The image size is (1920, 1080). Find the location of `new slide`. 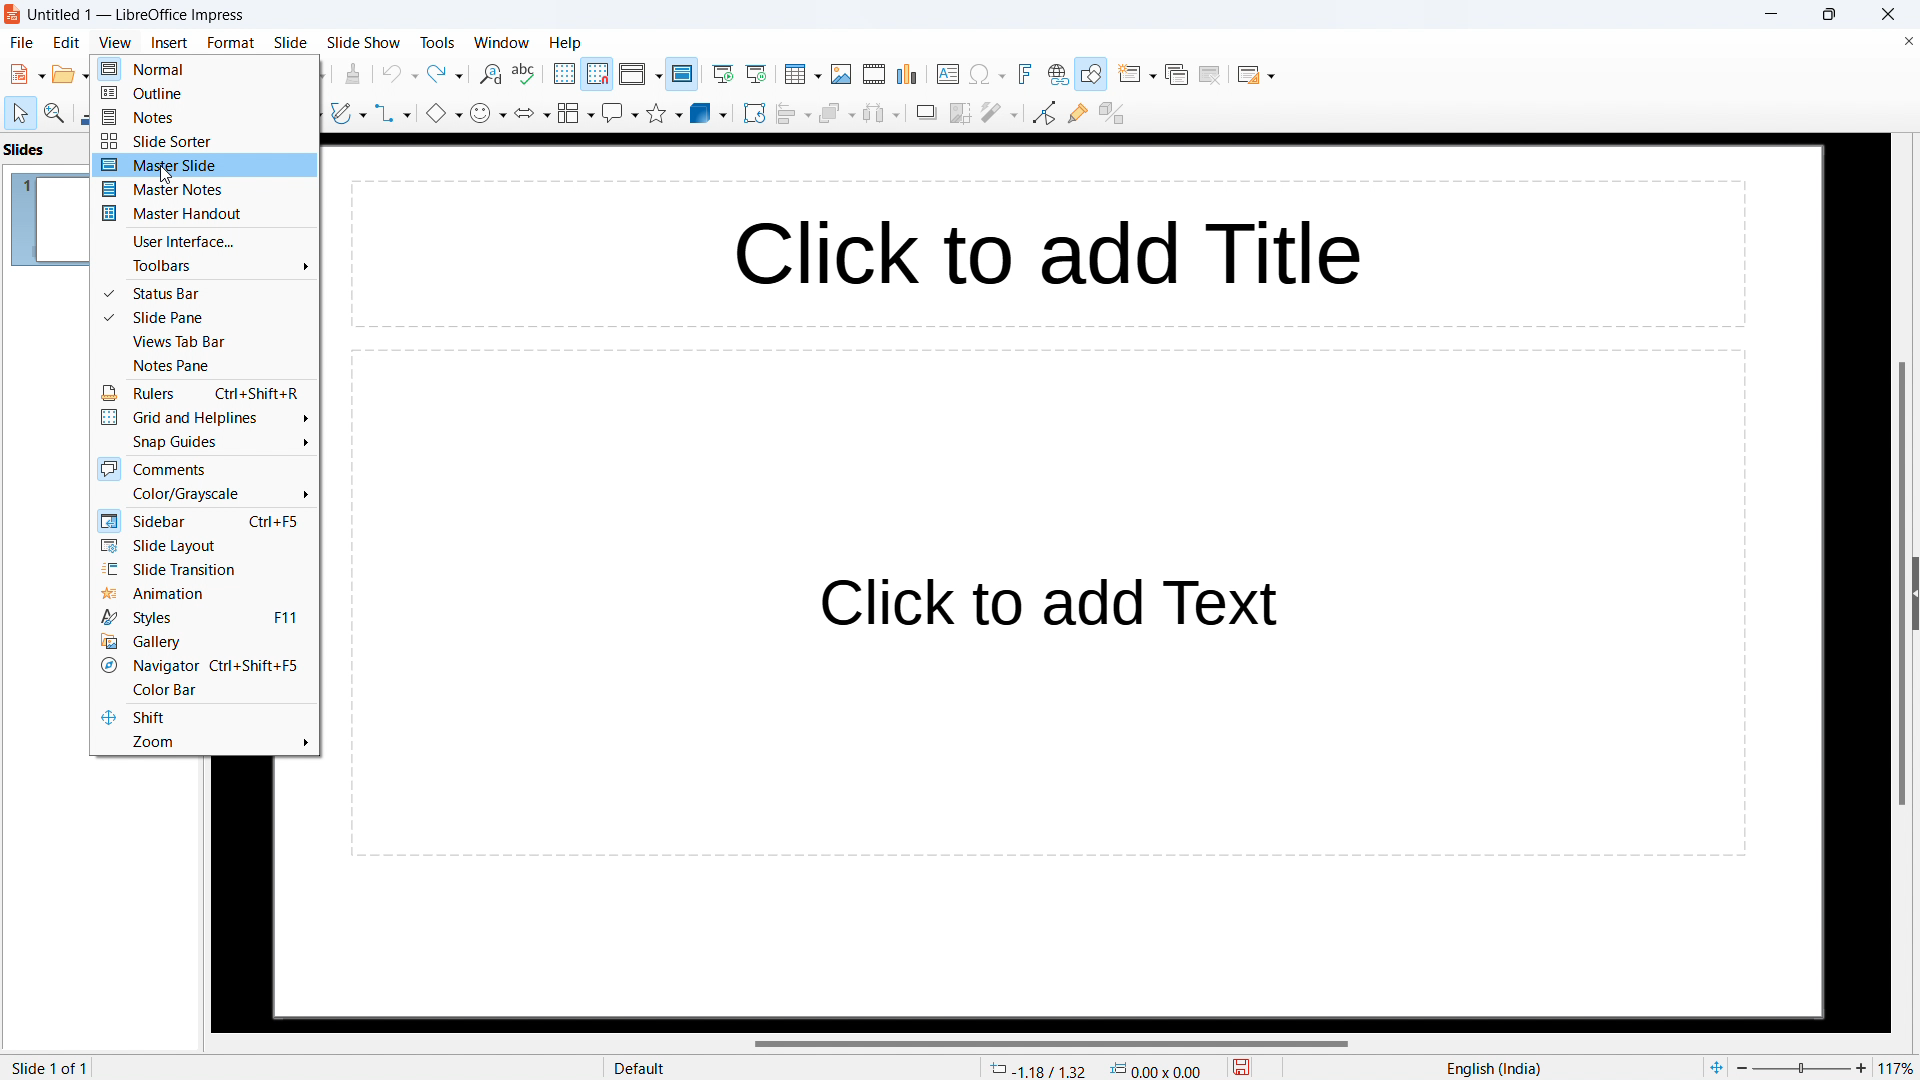

new slide is located at coordinates (1136, 74).